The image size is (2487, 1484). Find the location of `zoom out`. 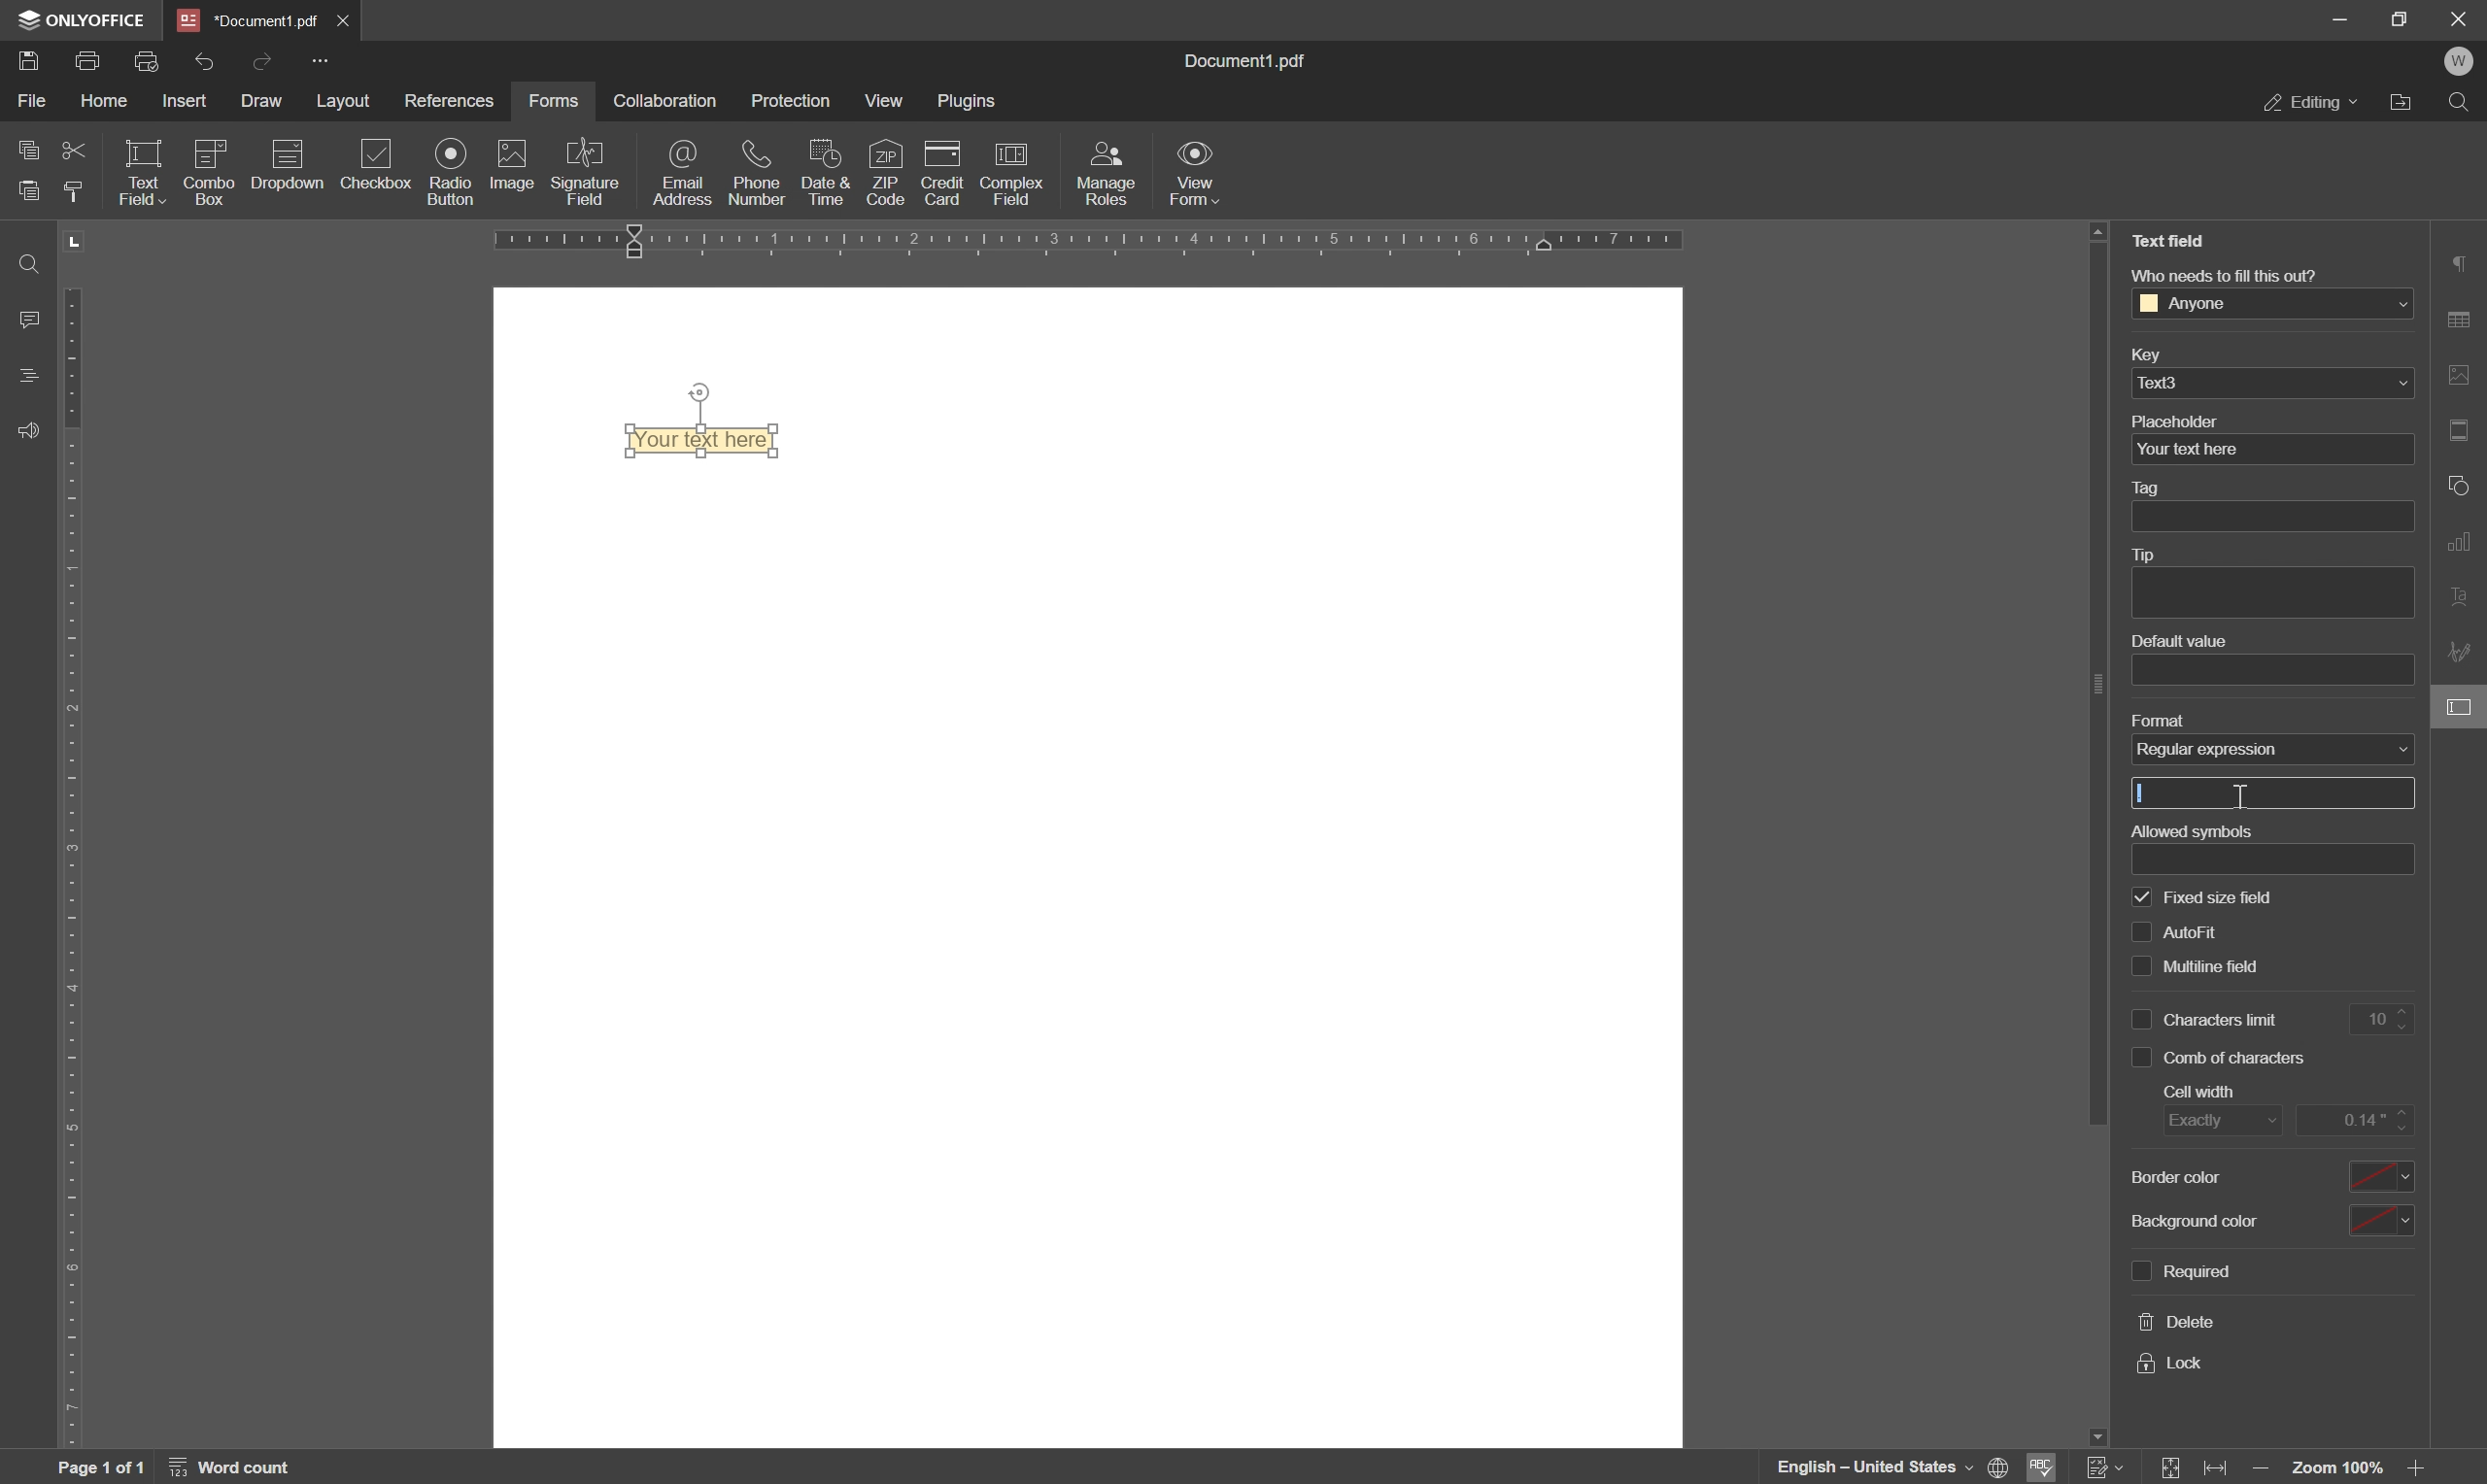

zoom out is located at coordinates (2262, 1470).